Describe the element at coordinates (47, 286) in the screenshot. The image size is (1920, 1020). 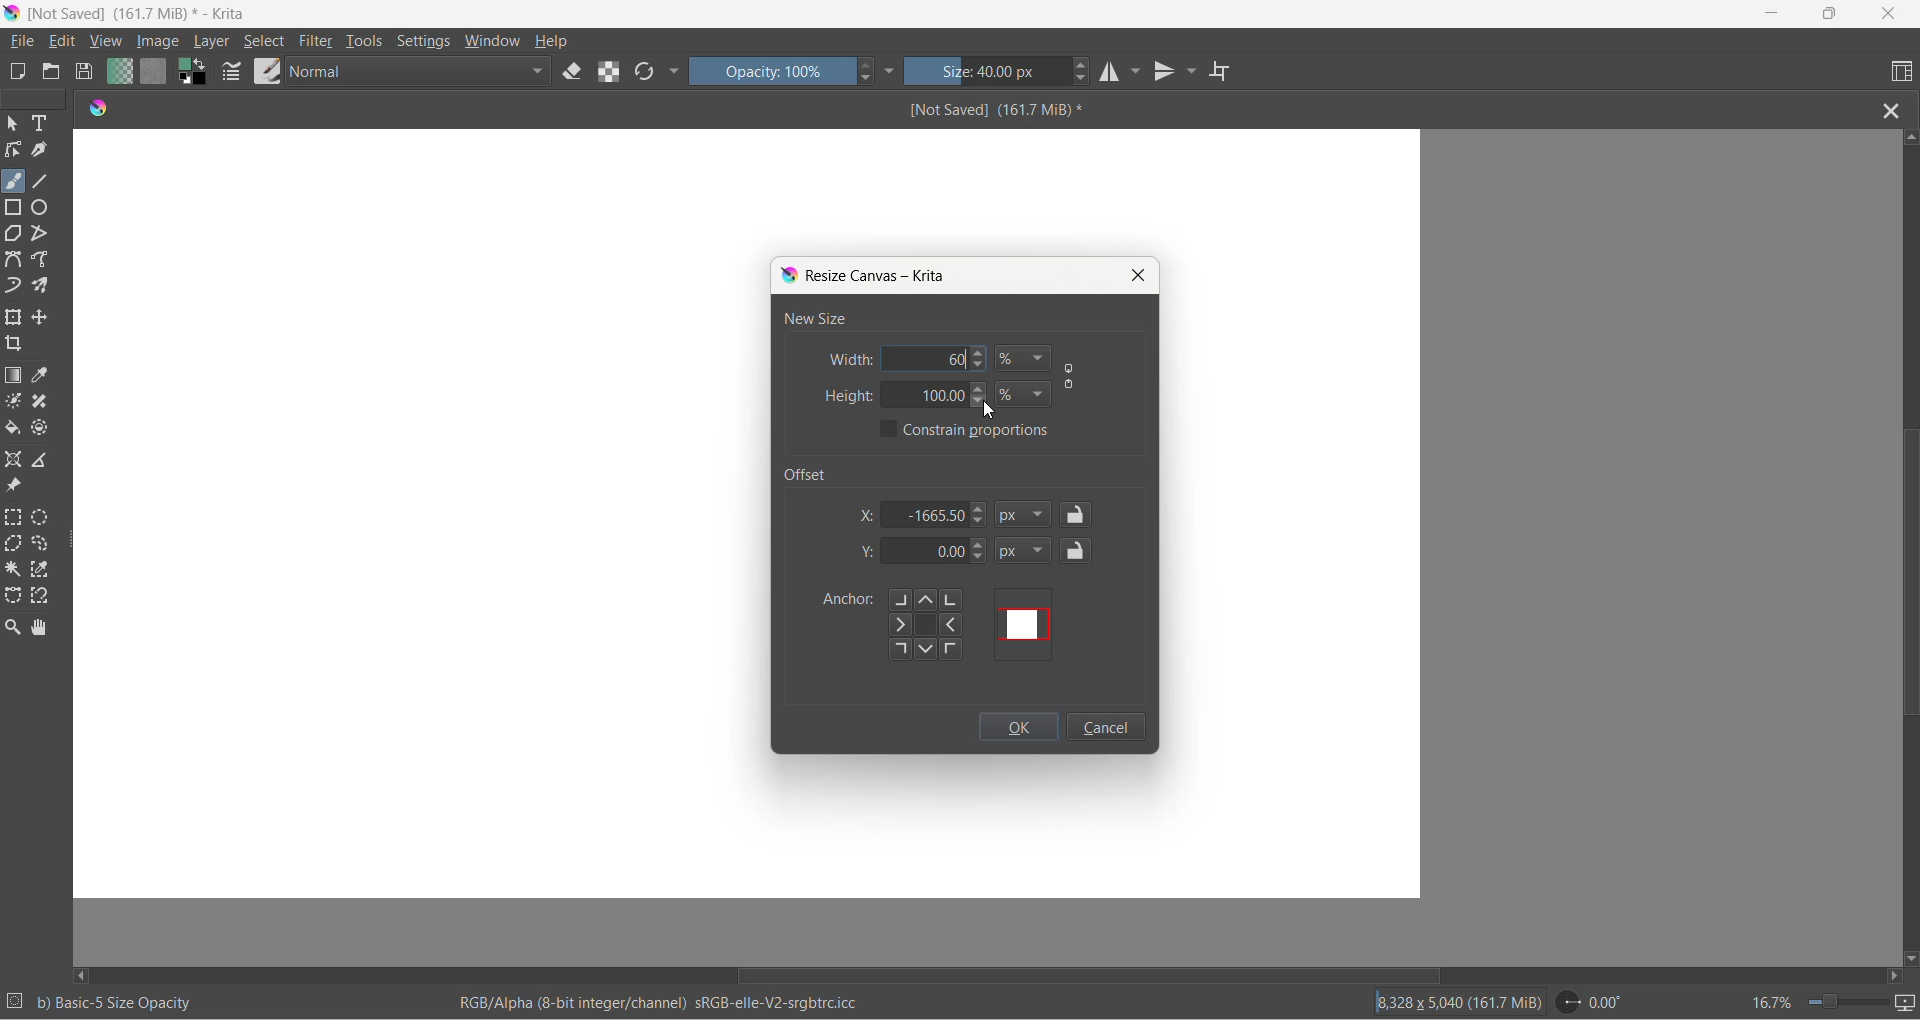
I see `multibrush tool` at that location.